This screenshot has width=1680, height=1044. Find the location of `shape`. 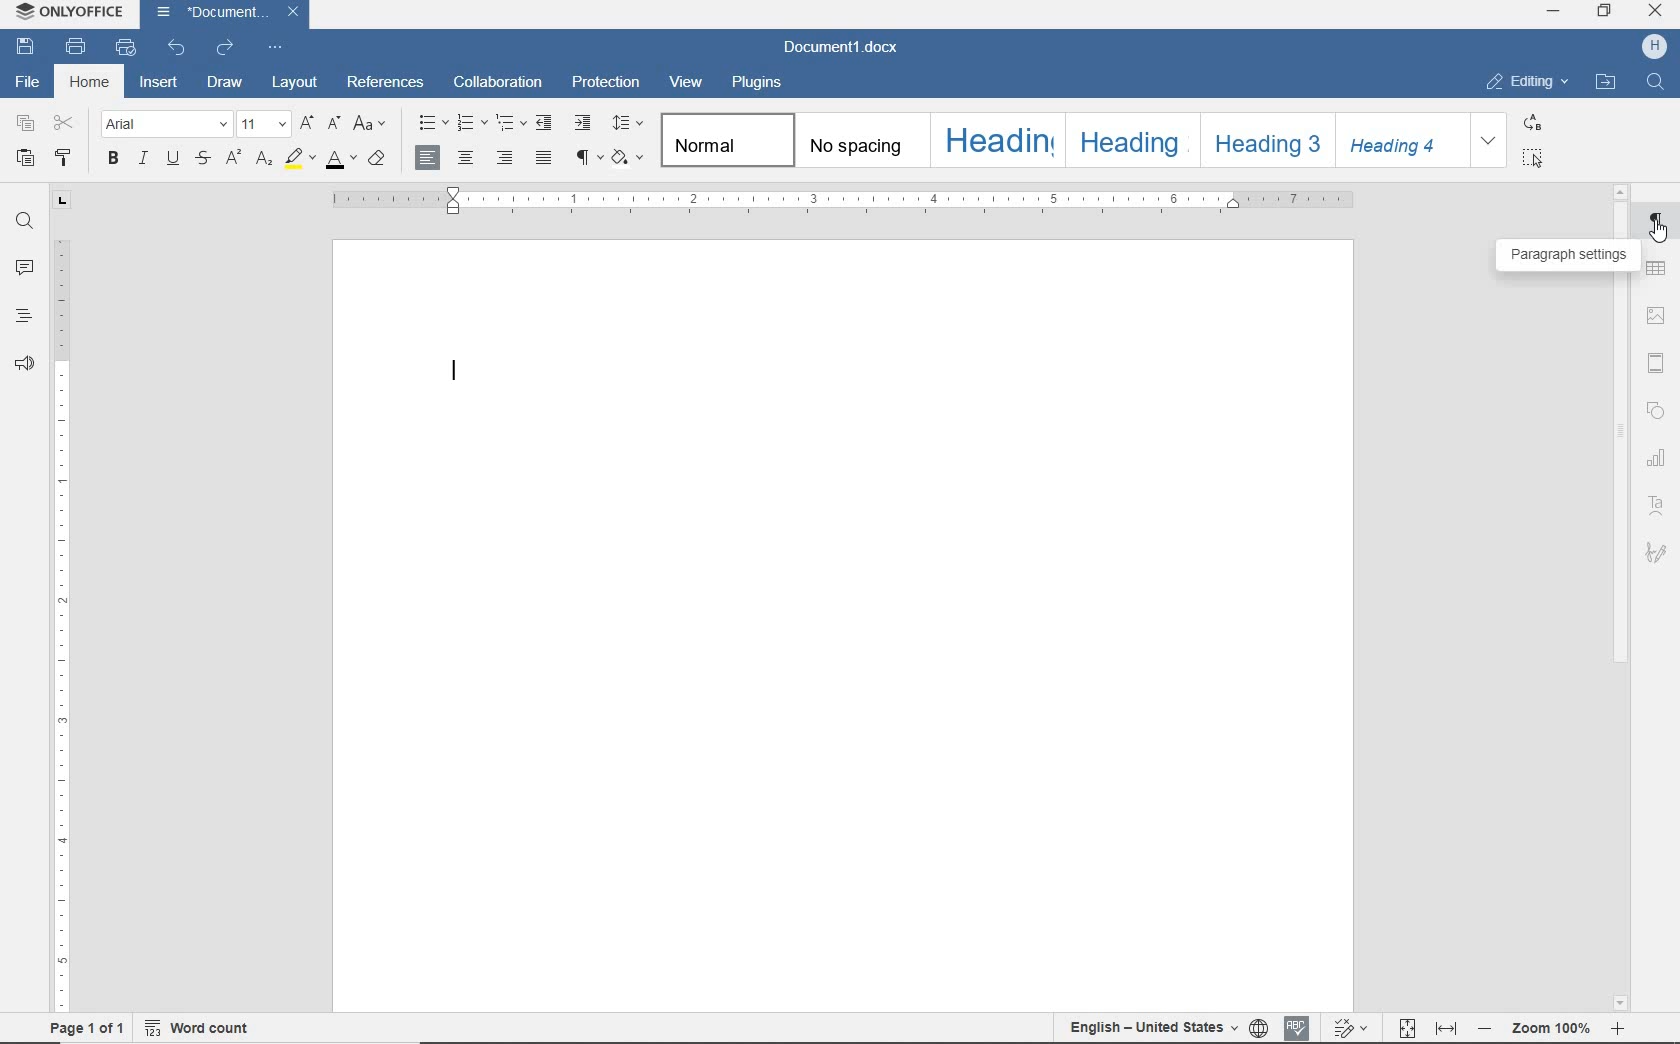

shape is located at coordinates (1657, 407).